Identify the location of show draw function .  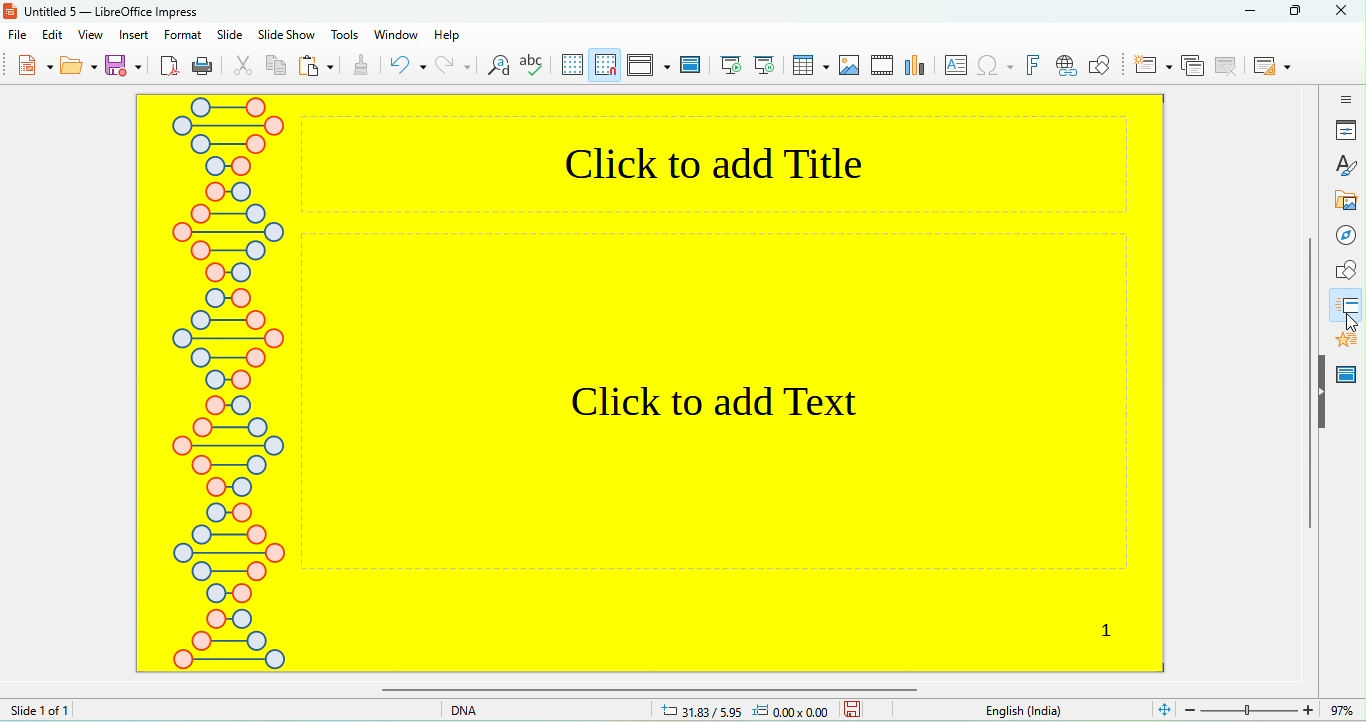
(1099, 68).